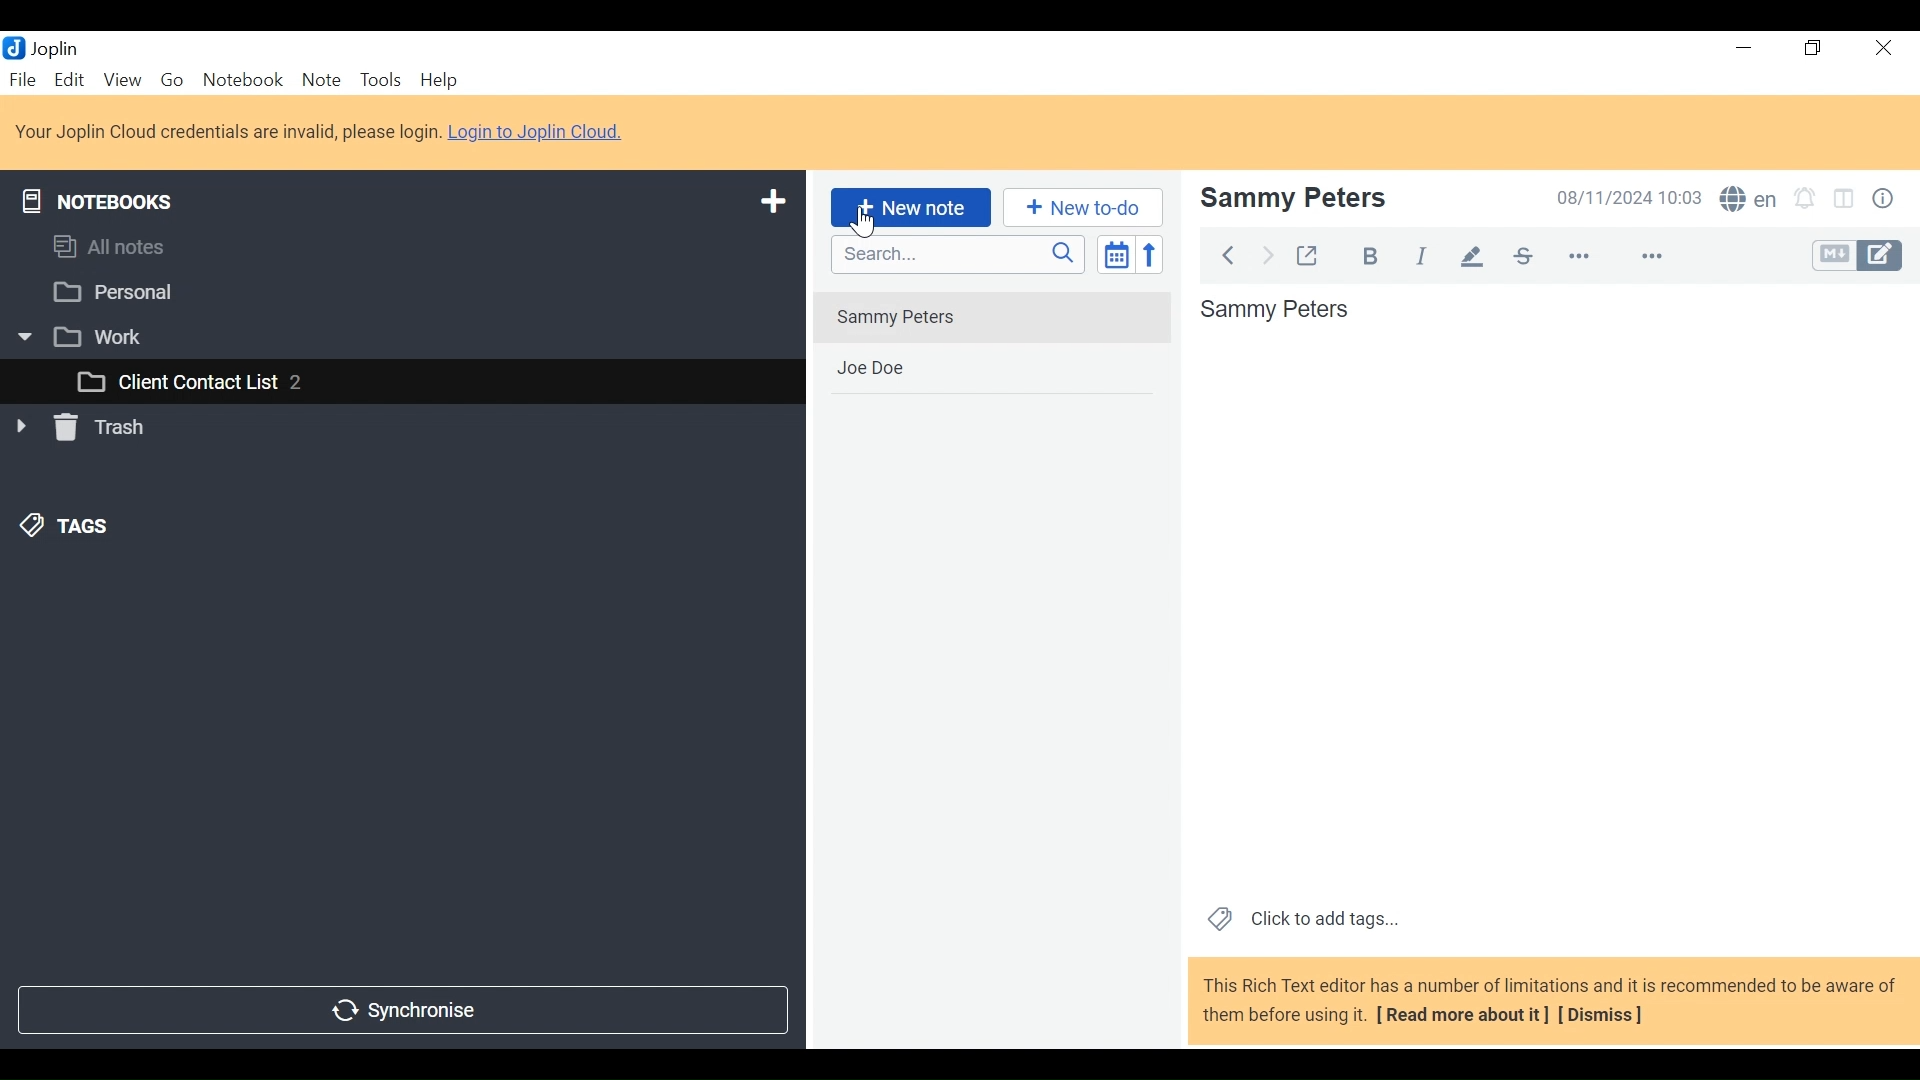 This screenshot has width=1920, height=1080. Describe the element at coordinates (1883, 197) in the screenshot. I see `Note Properties` at that location.